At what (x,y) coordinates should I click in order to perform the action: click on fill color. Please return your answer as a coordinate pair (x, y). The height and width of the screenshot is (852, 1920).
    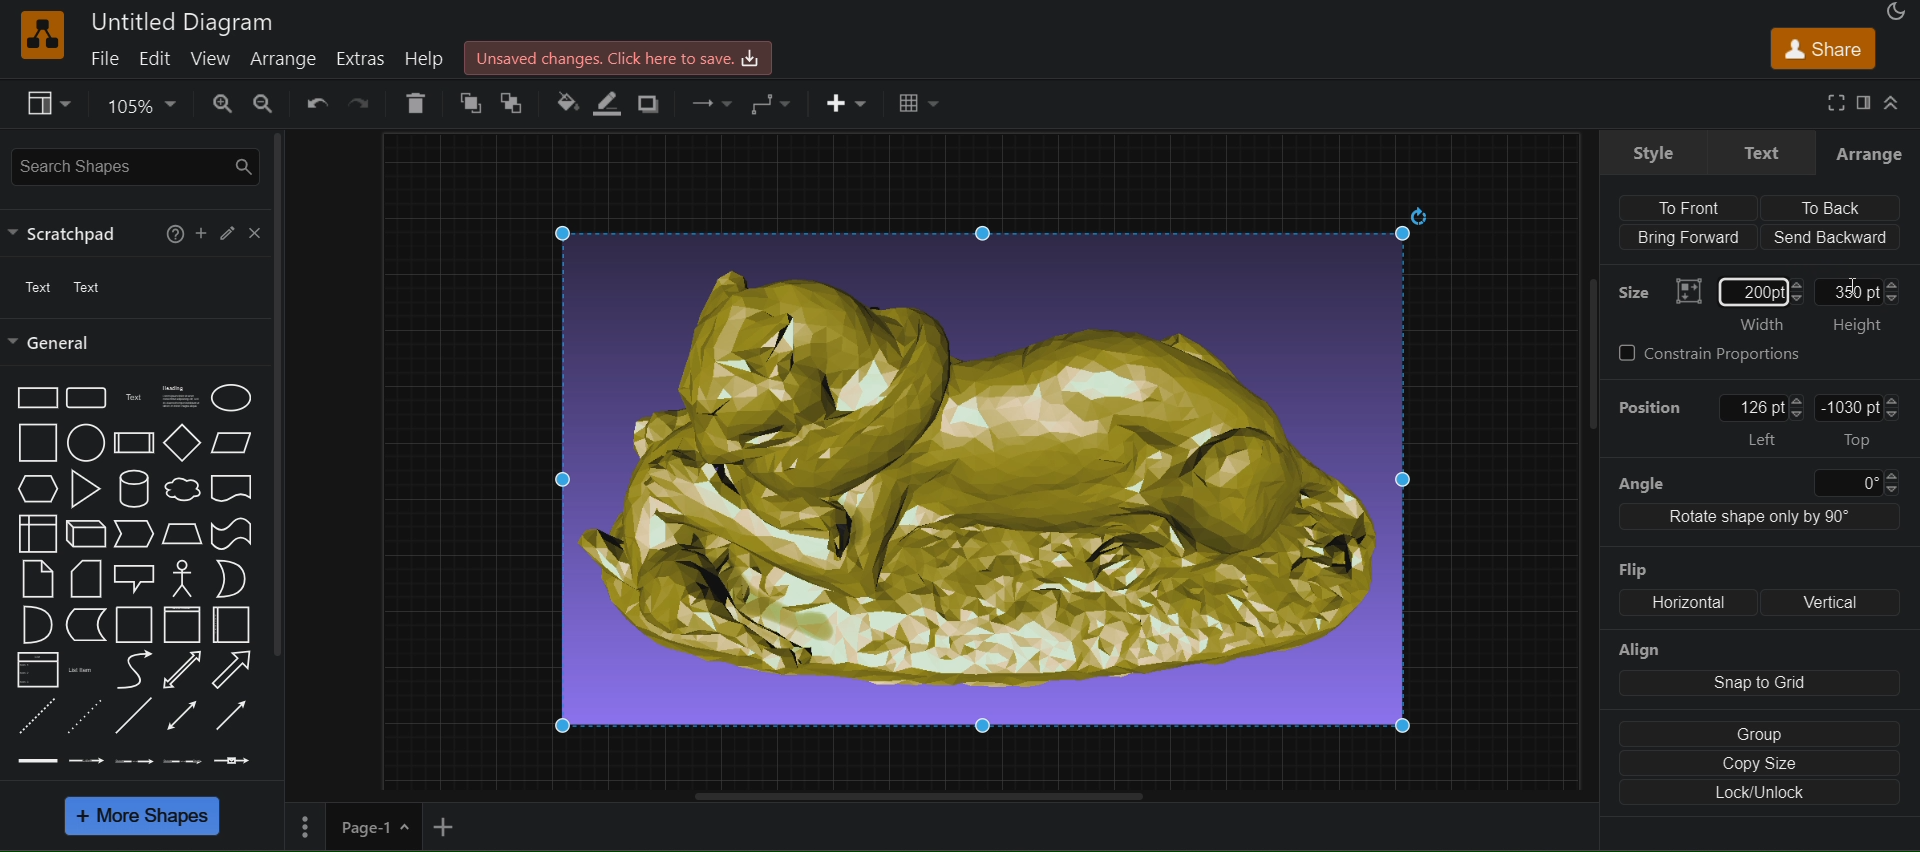
    Looking at the image, I should click on (566, 104).